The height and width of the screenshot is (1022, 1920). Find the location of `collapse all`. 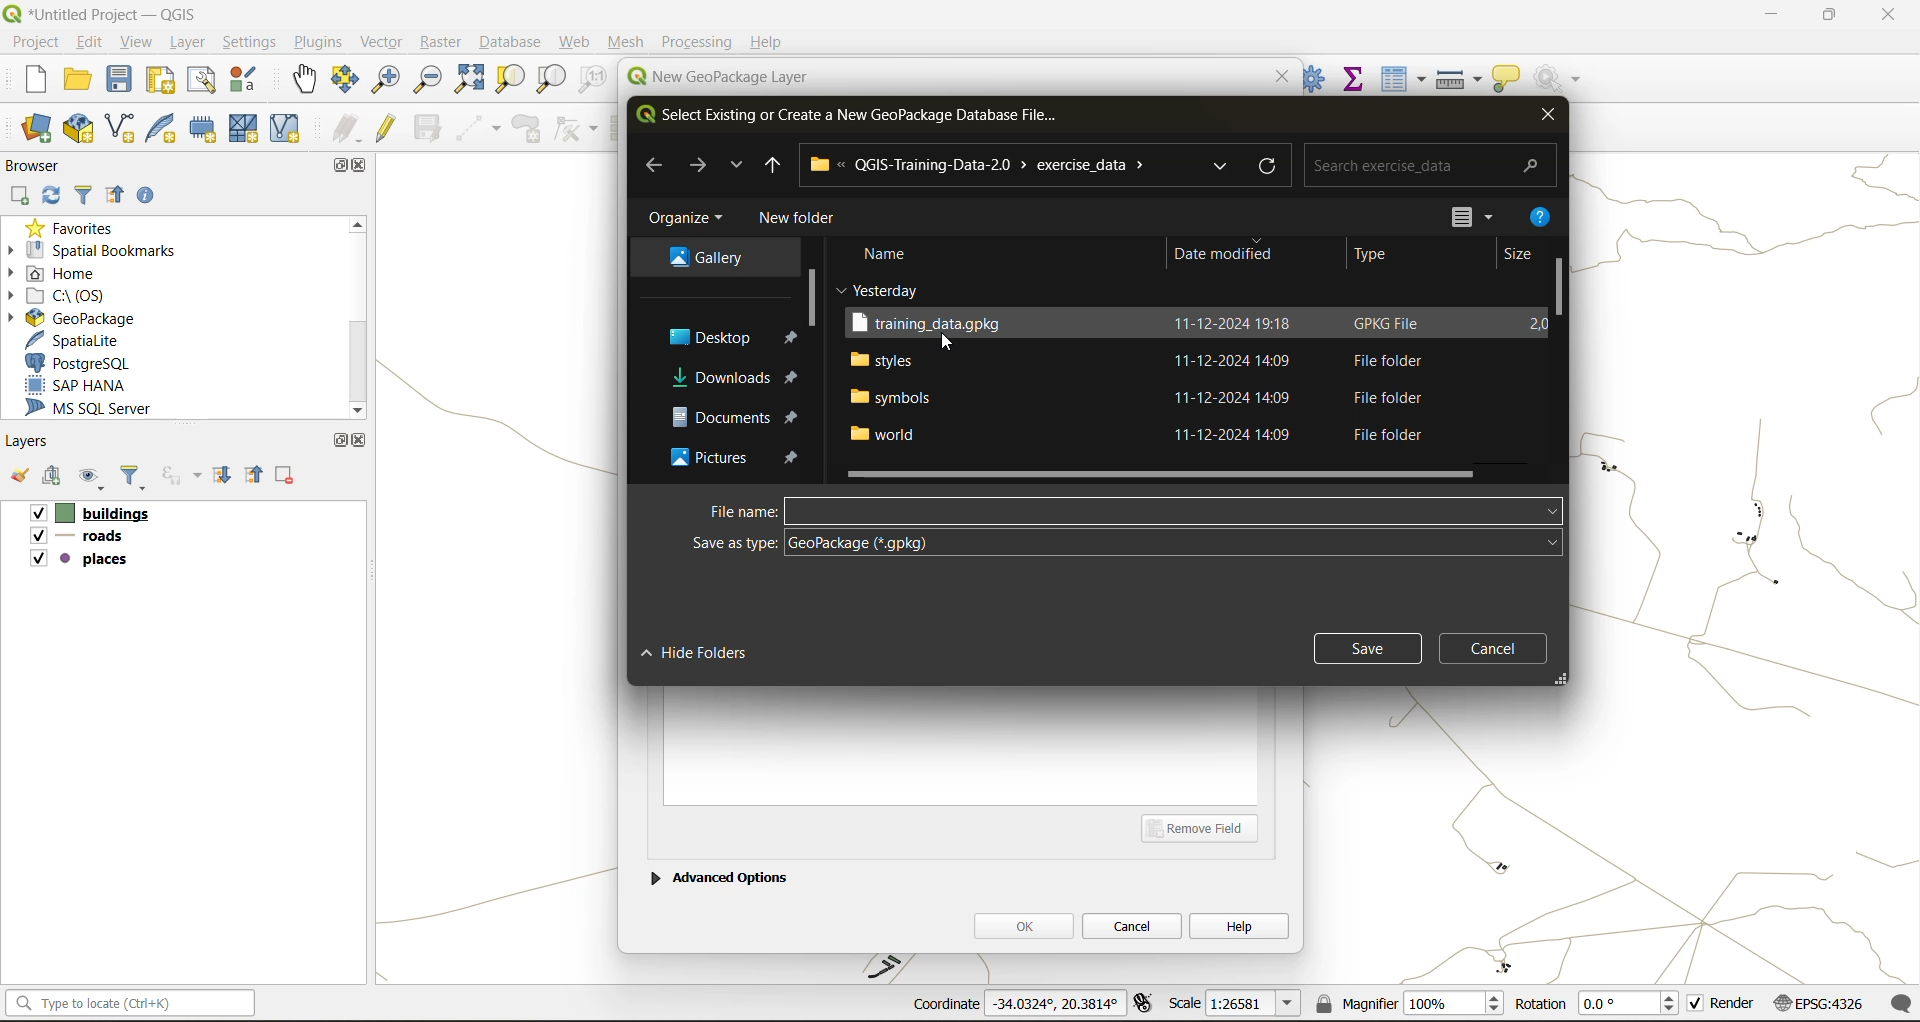

collapse all is located at coordinates (257, 474).